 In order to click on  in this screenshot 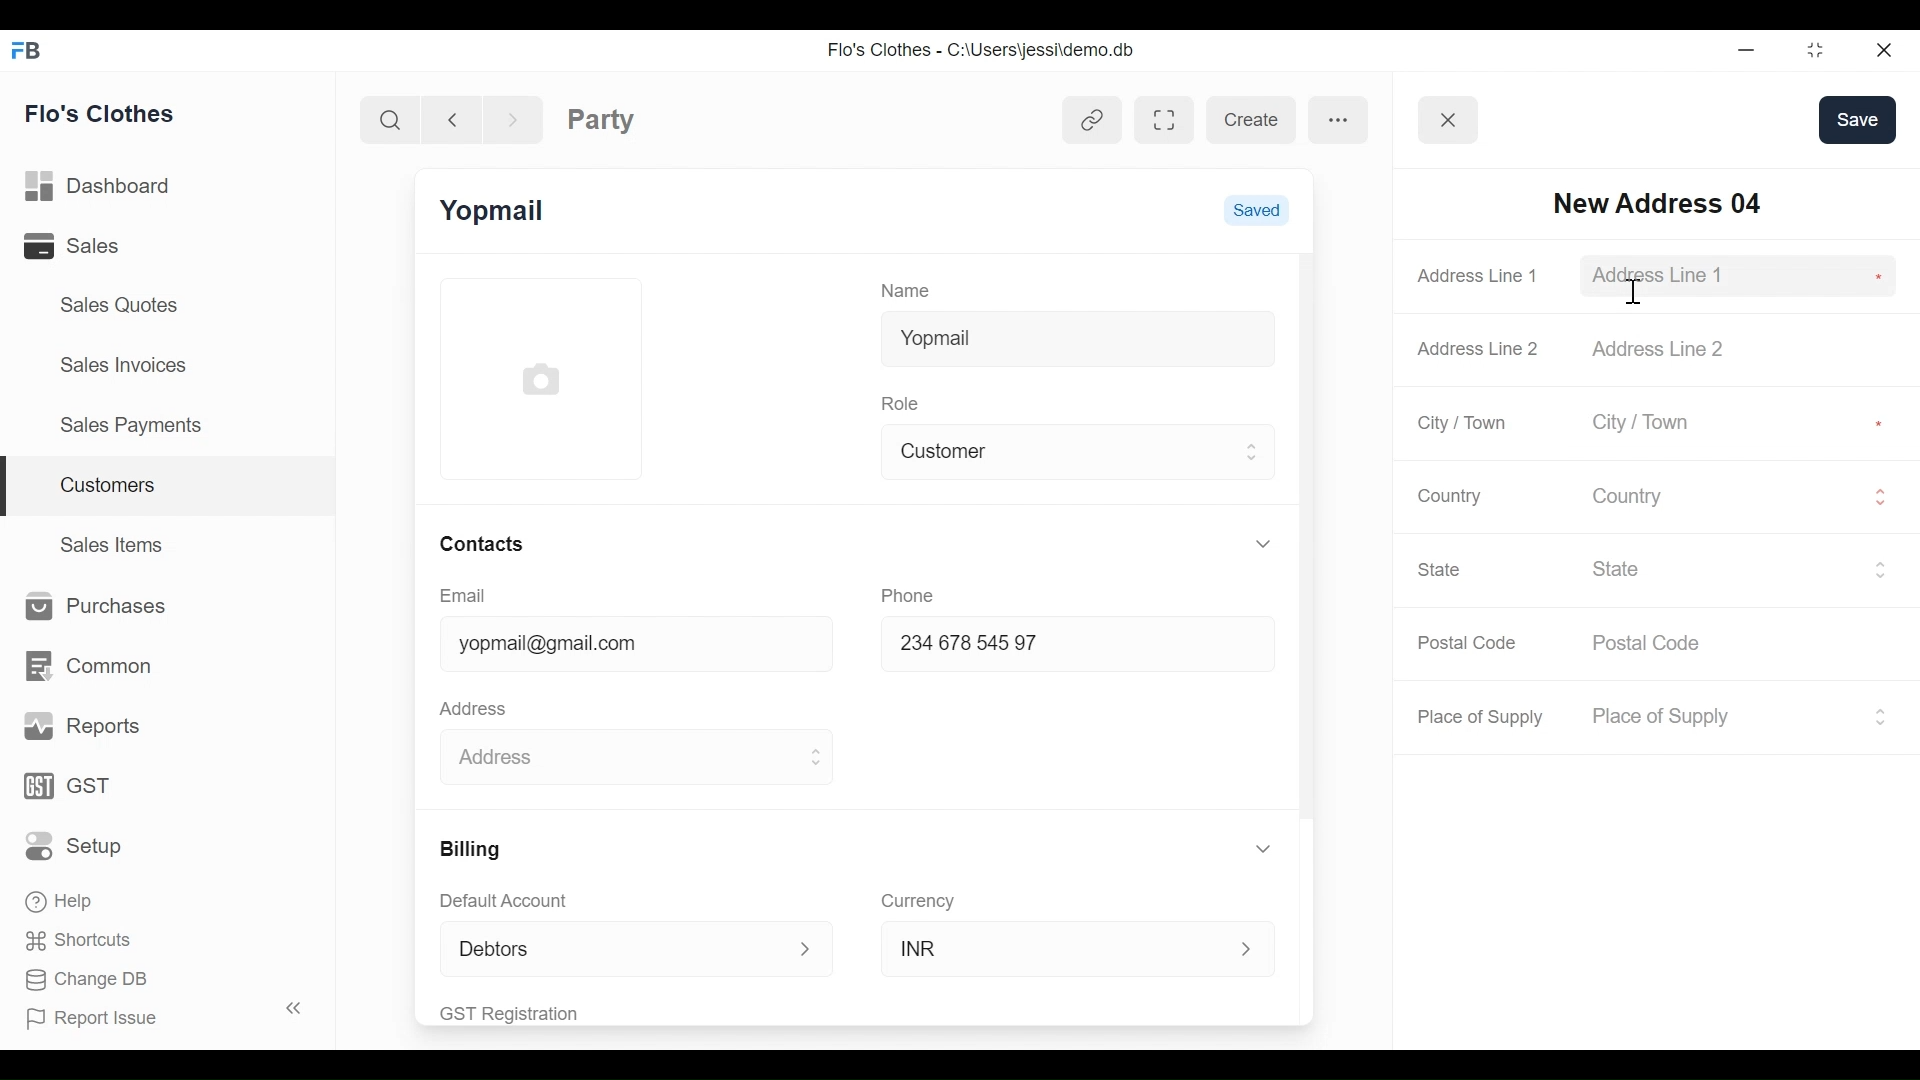, I will do `click(1449, 120)`.